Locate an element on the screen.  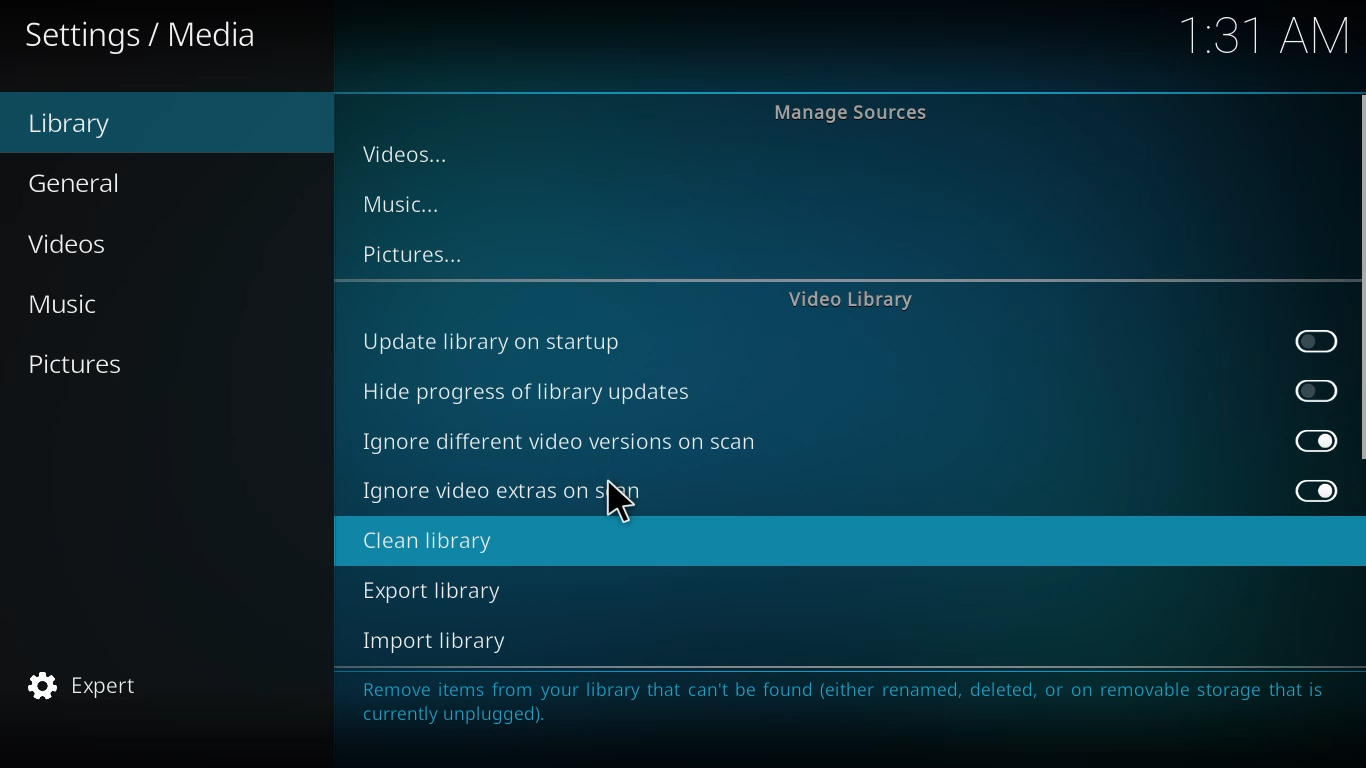
update library on startup is located at coordinates (497, 339).